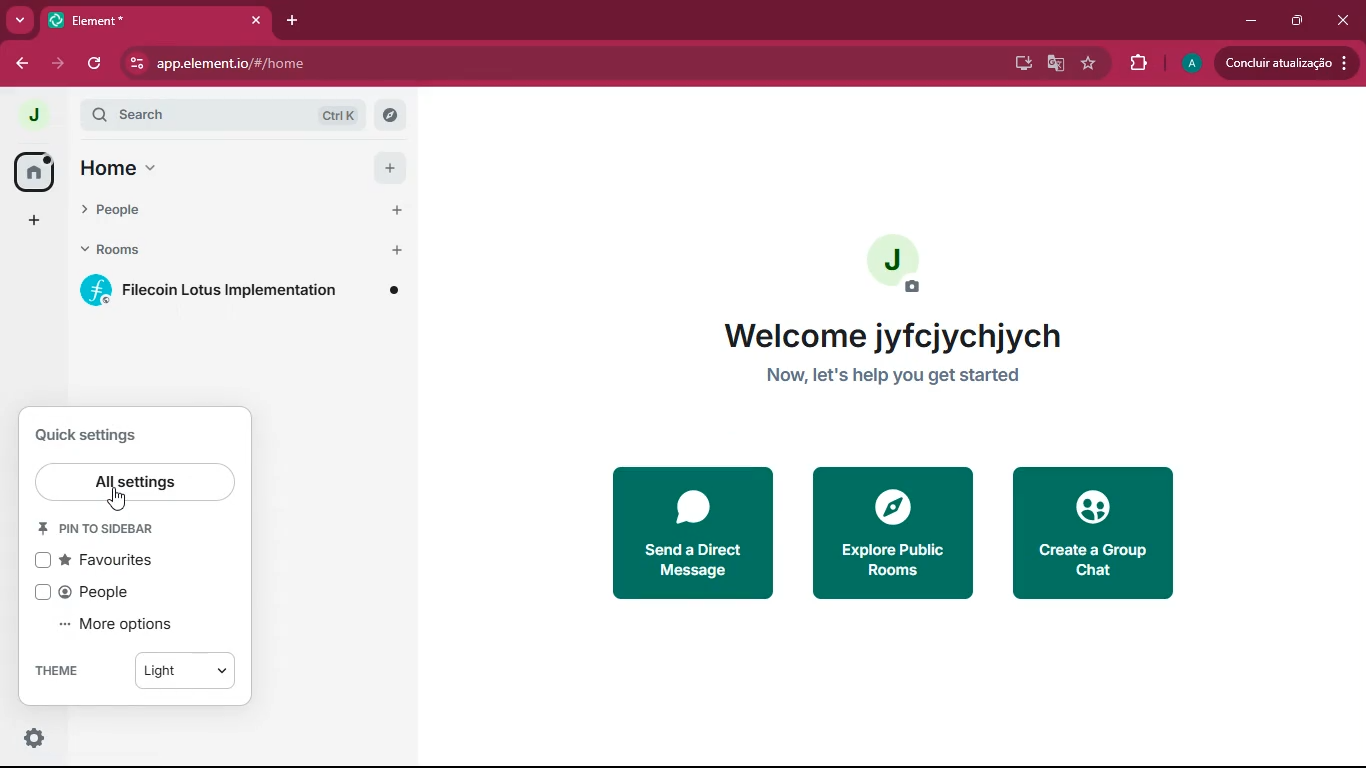  I want to click on conduir atualizacao, so click(1287, 62).